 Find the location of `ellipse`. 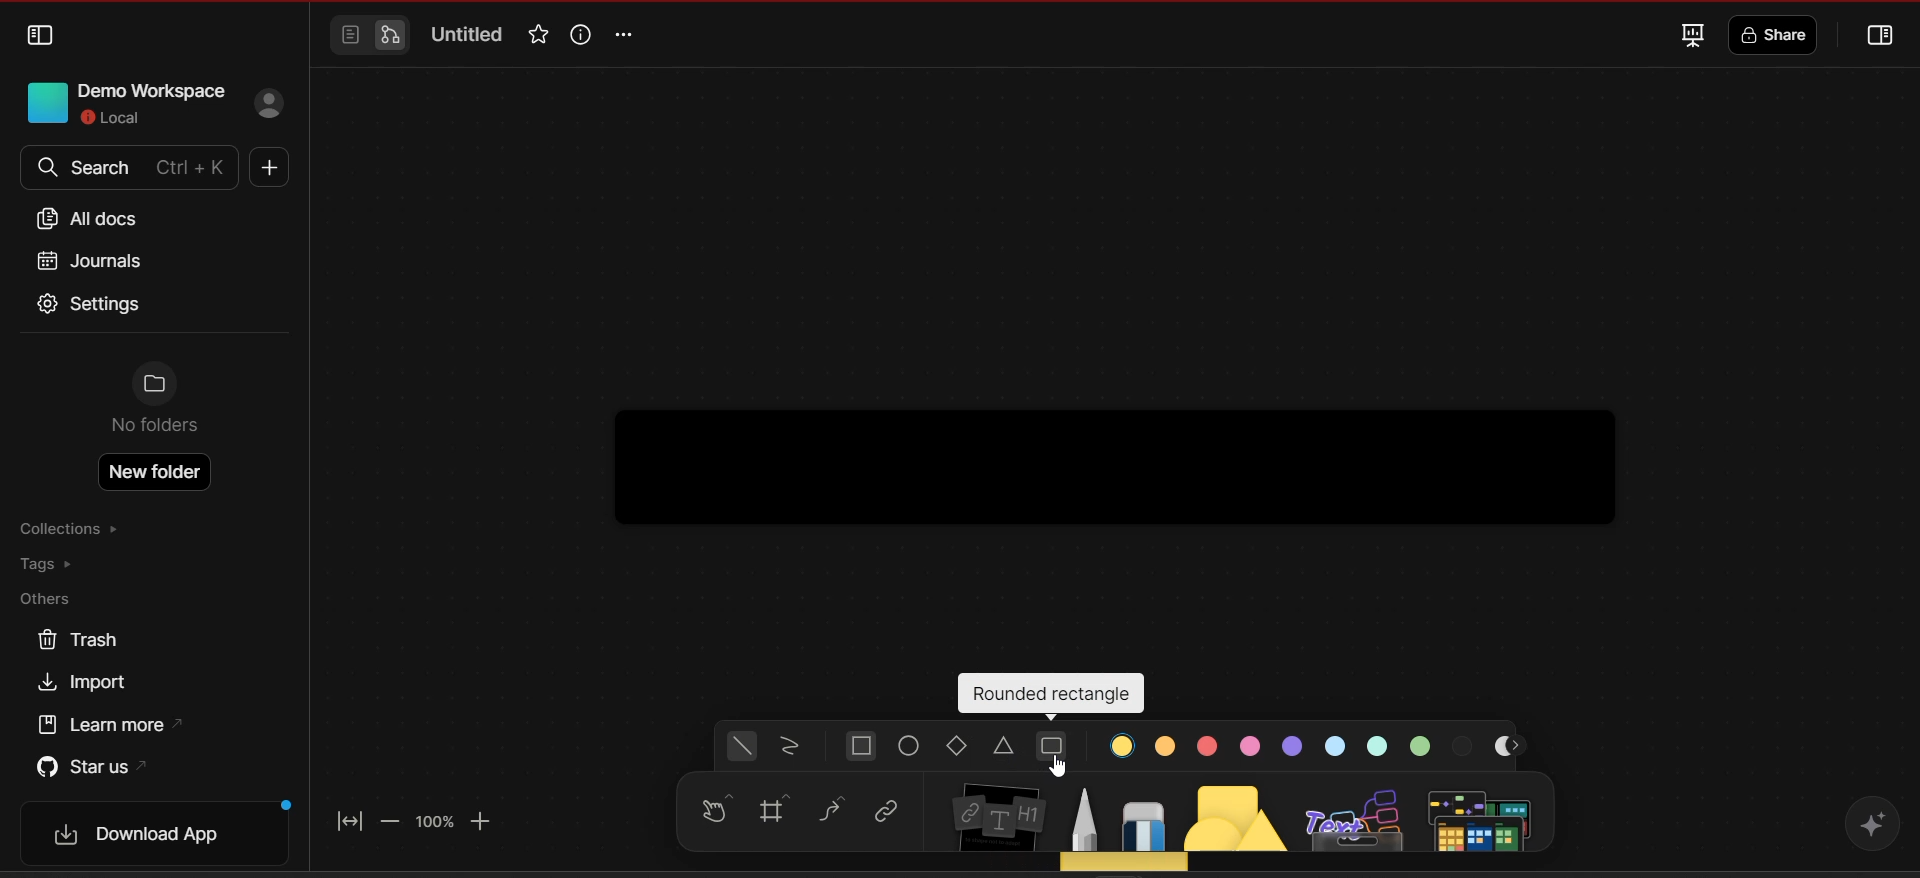

ellipse is located at coordinates (911, 746).